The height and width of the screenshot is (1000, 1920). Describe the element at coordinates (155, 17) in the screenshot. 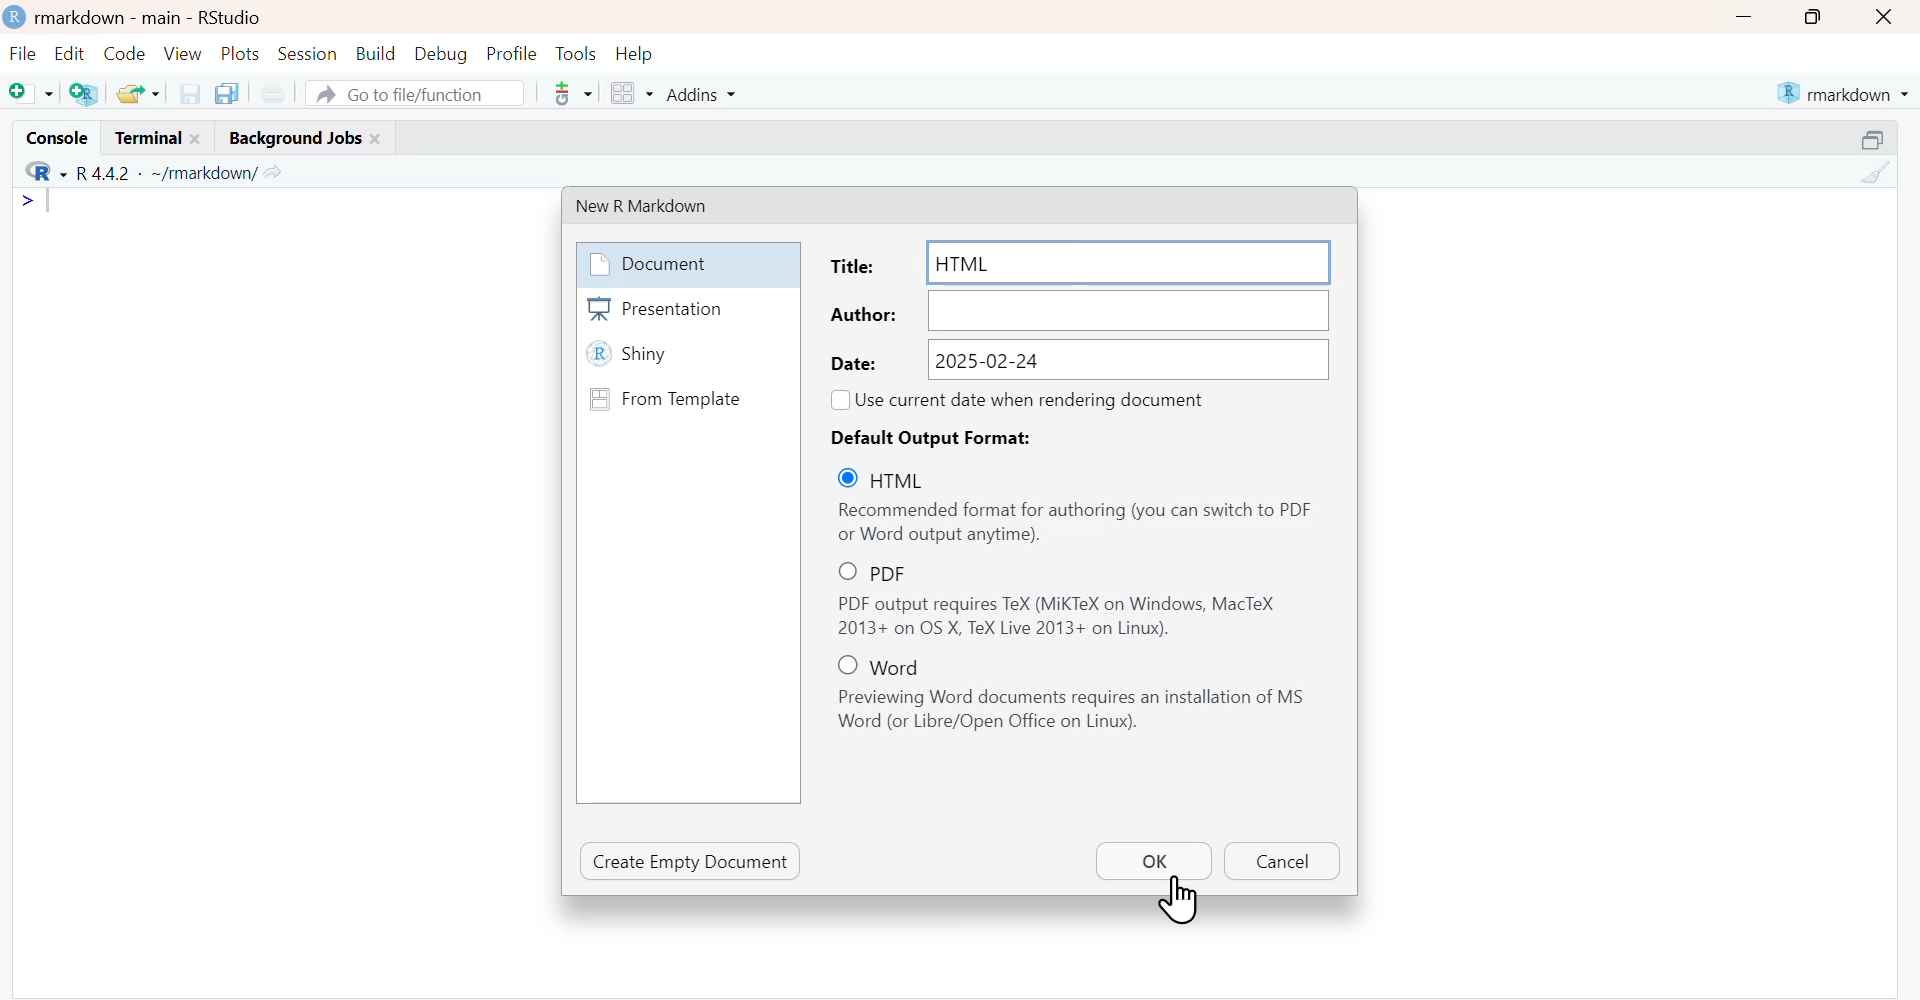

I see `Rmarkdown - main - RStudio` at that location.